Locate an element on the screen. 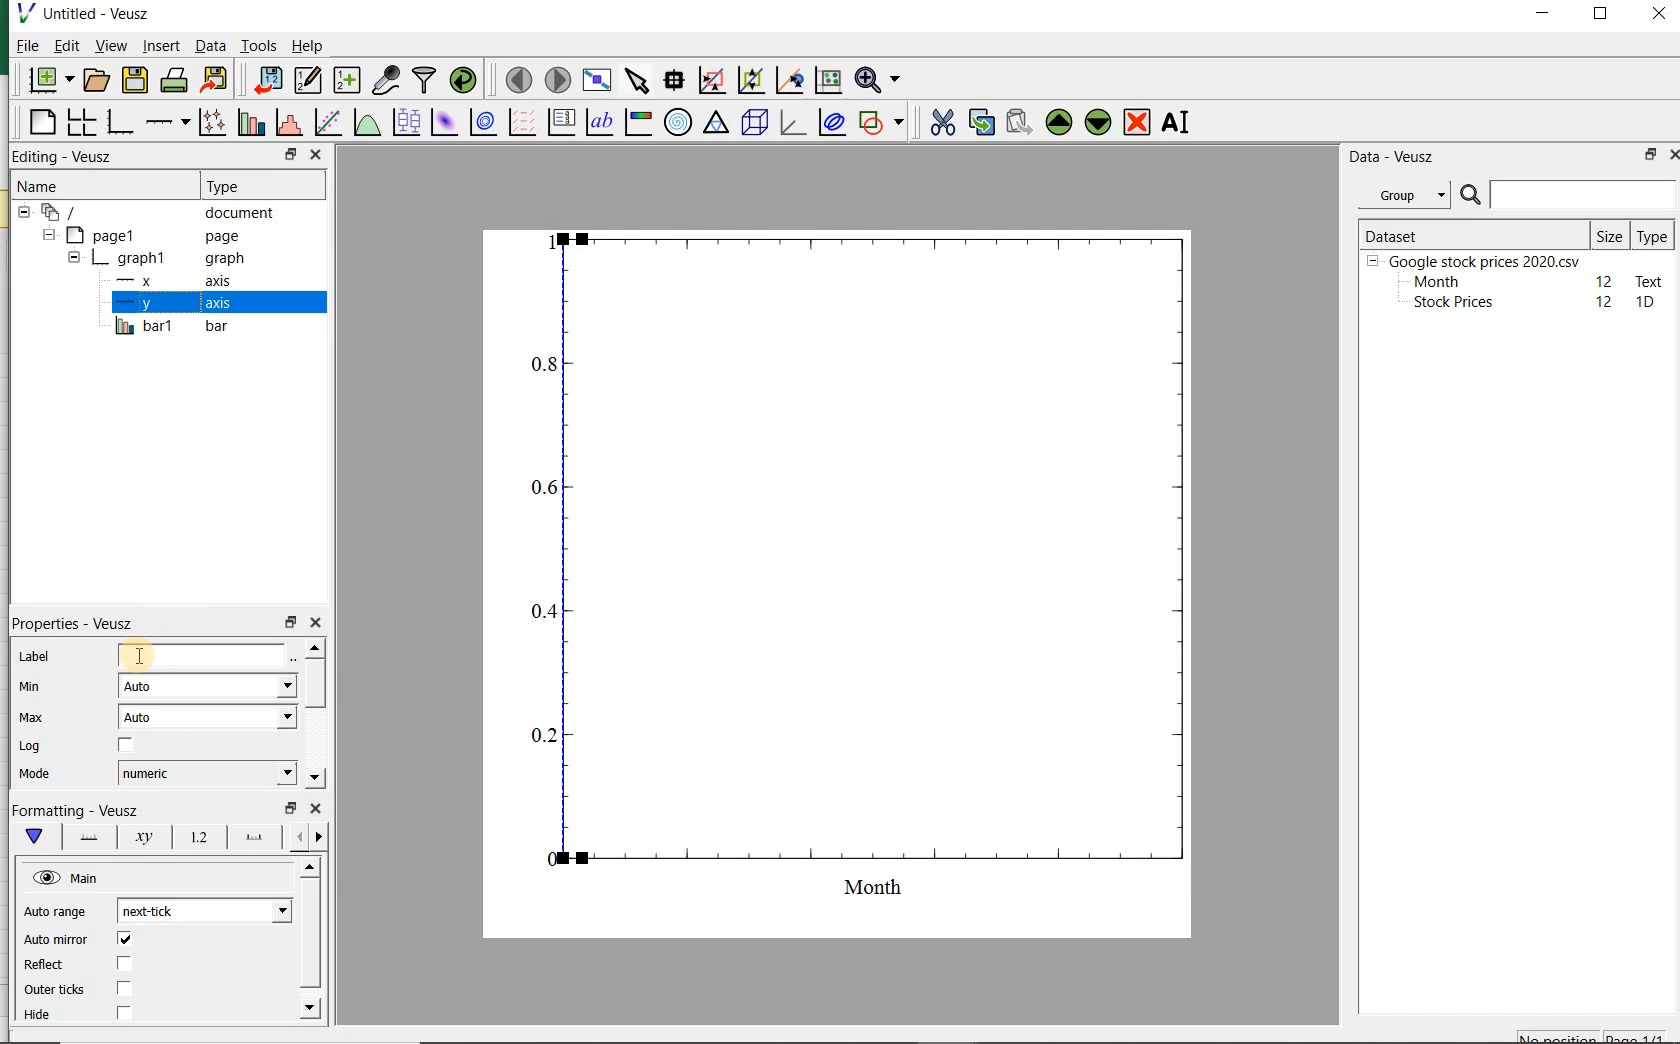 This screenshot has height=1044, width=1680. read data points on the graph is located at coordinates (672, 81).